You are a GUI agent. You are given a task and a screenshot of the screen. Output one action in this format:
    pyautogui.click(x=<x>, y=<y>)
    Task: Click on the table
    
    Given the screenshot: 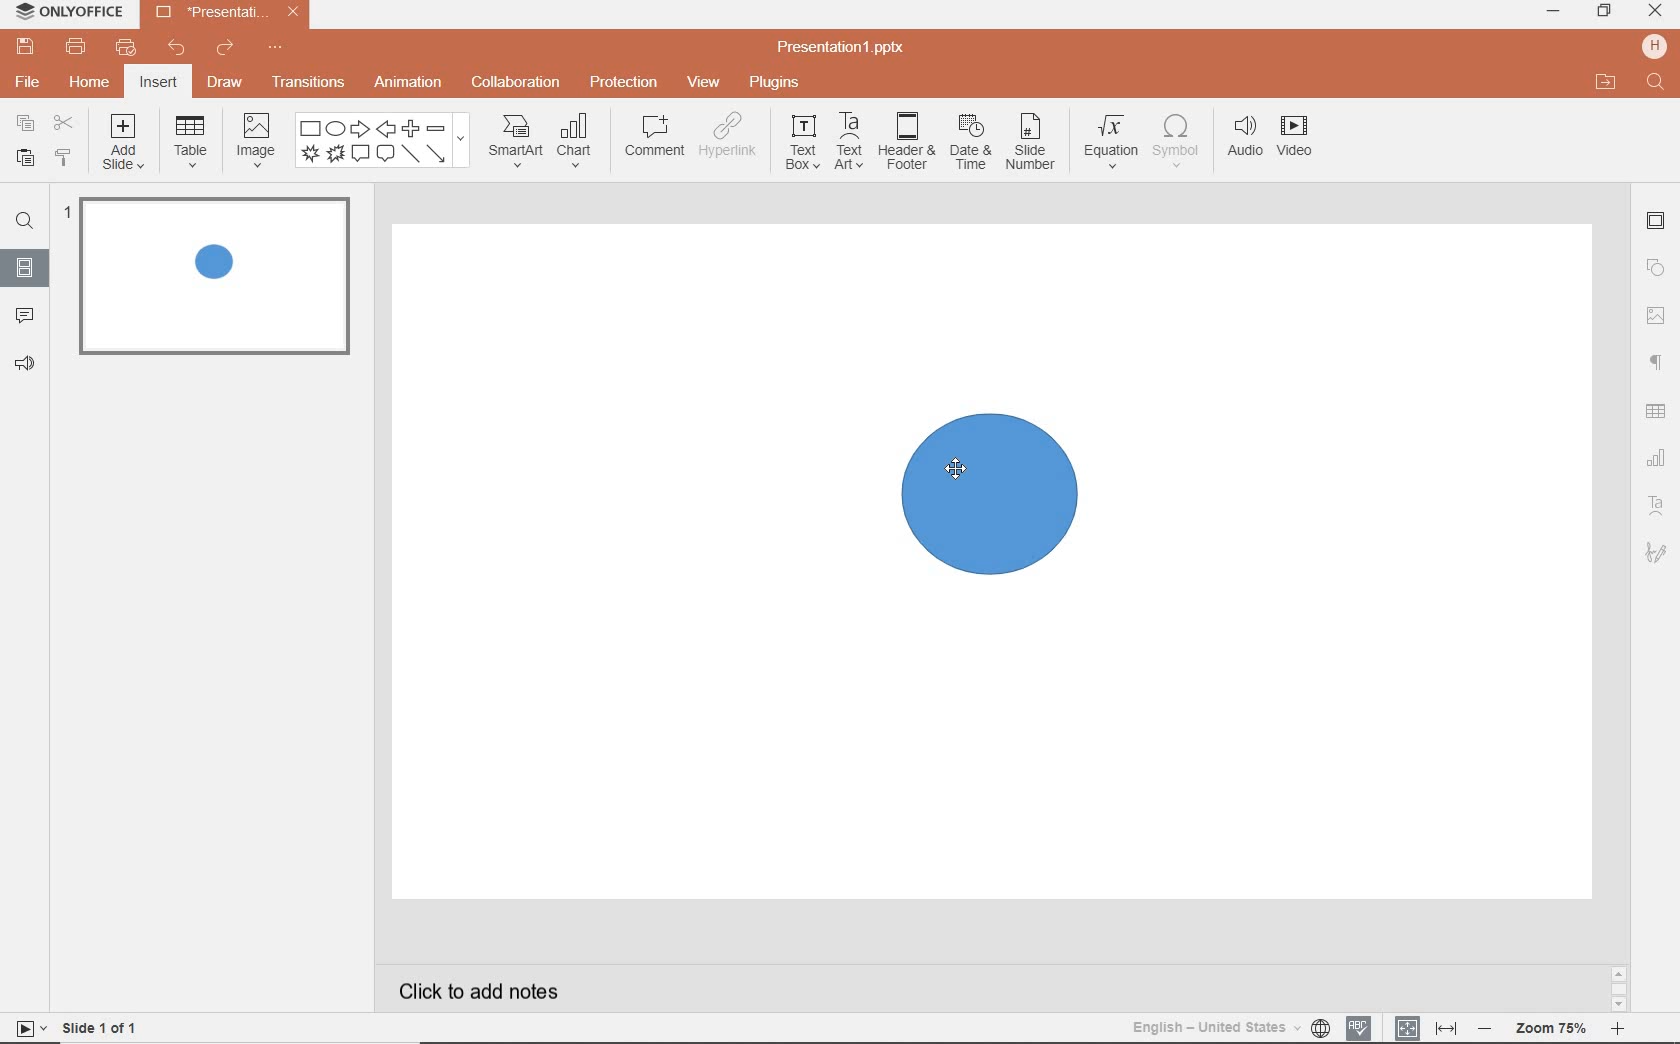 What is the action you would take?
    pyautogui.click(x=190, y=143)
    